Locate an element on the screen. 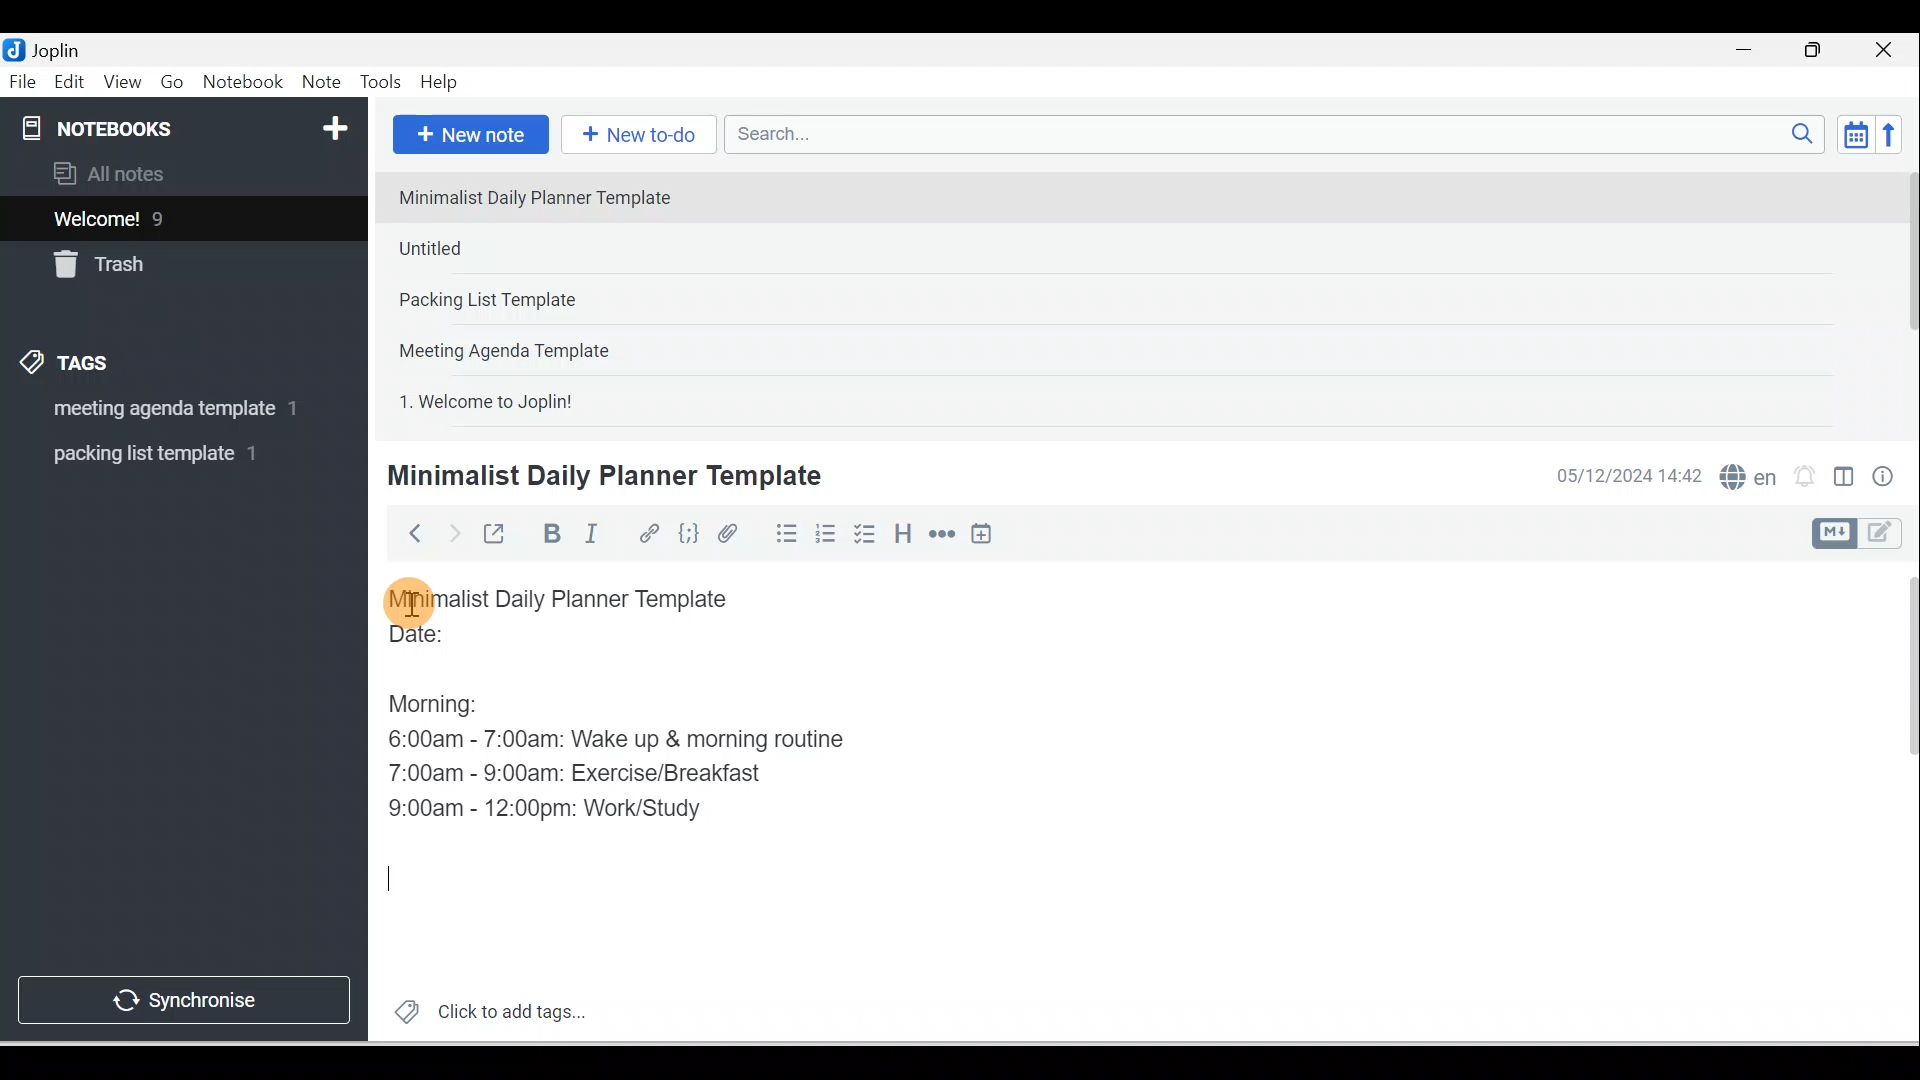 The width and height of the screenshot is (1920, 1080). Italic is located at coordinates (595, 537).